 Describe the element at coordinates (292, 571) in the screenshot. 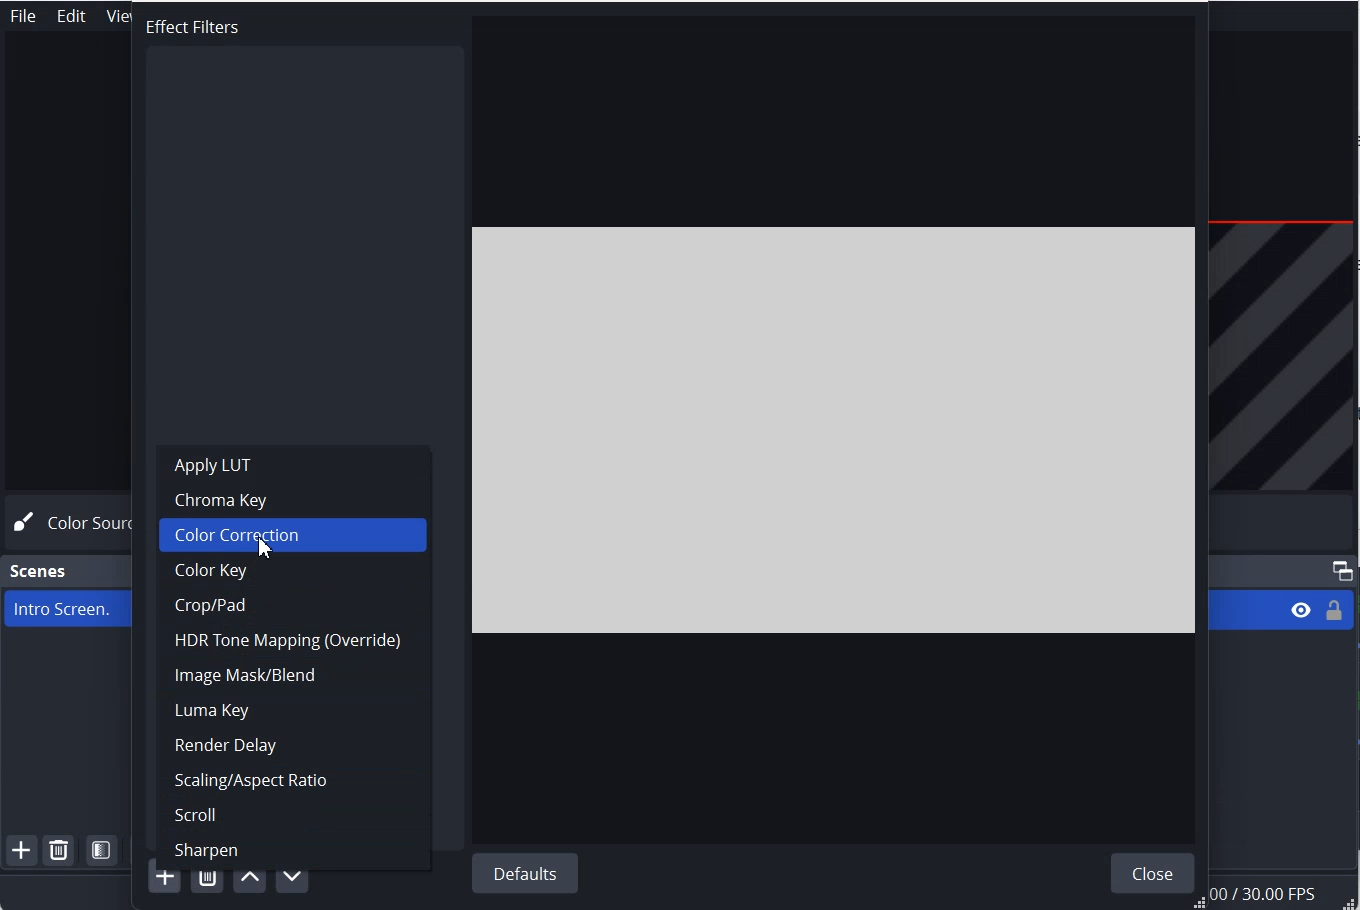

I see `Color Key` at that location.